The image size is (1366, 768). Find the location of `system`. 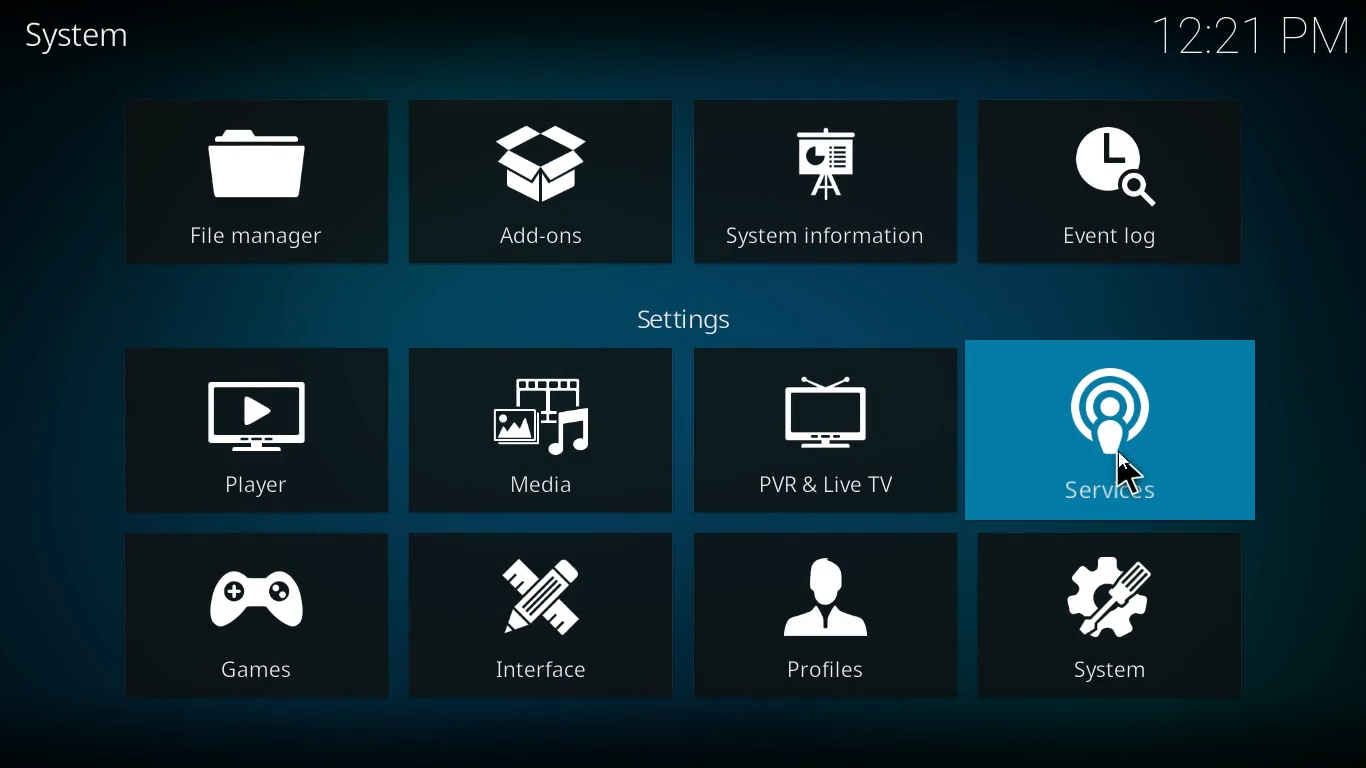

system is located at coordinates (90, 38).